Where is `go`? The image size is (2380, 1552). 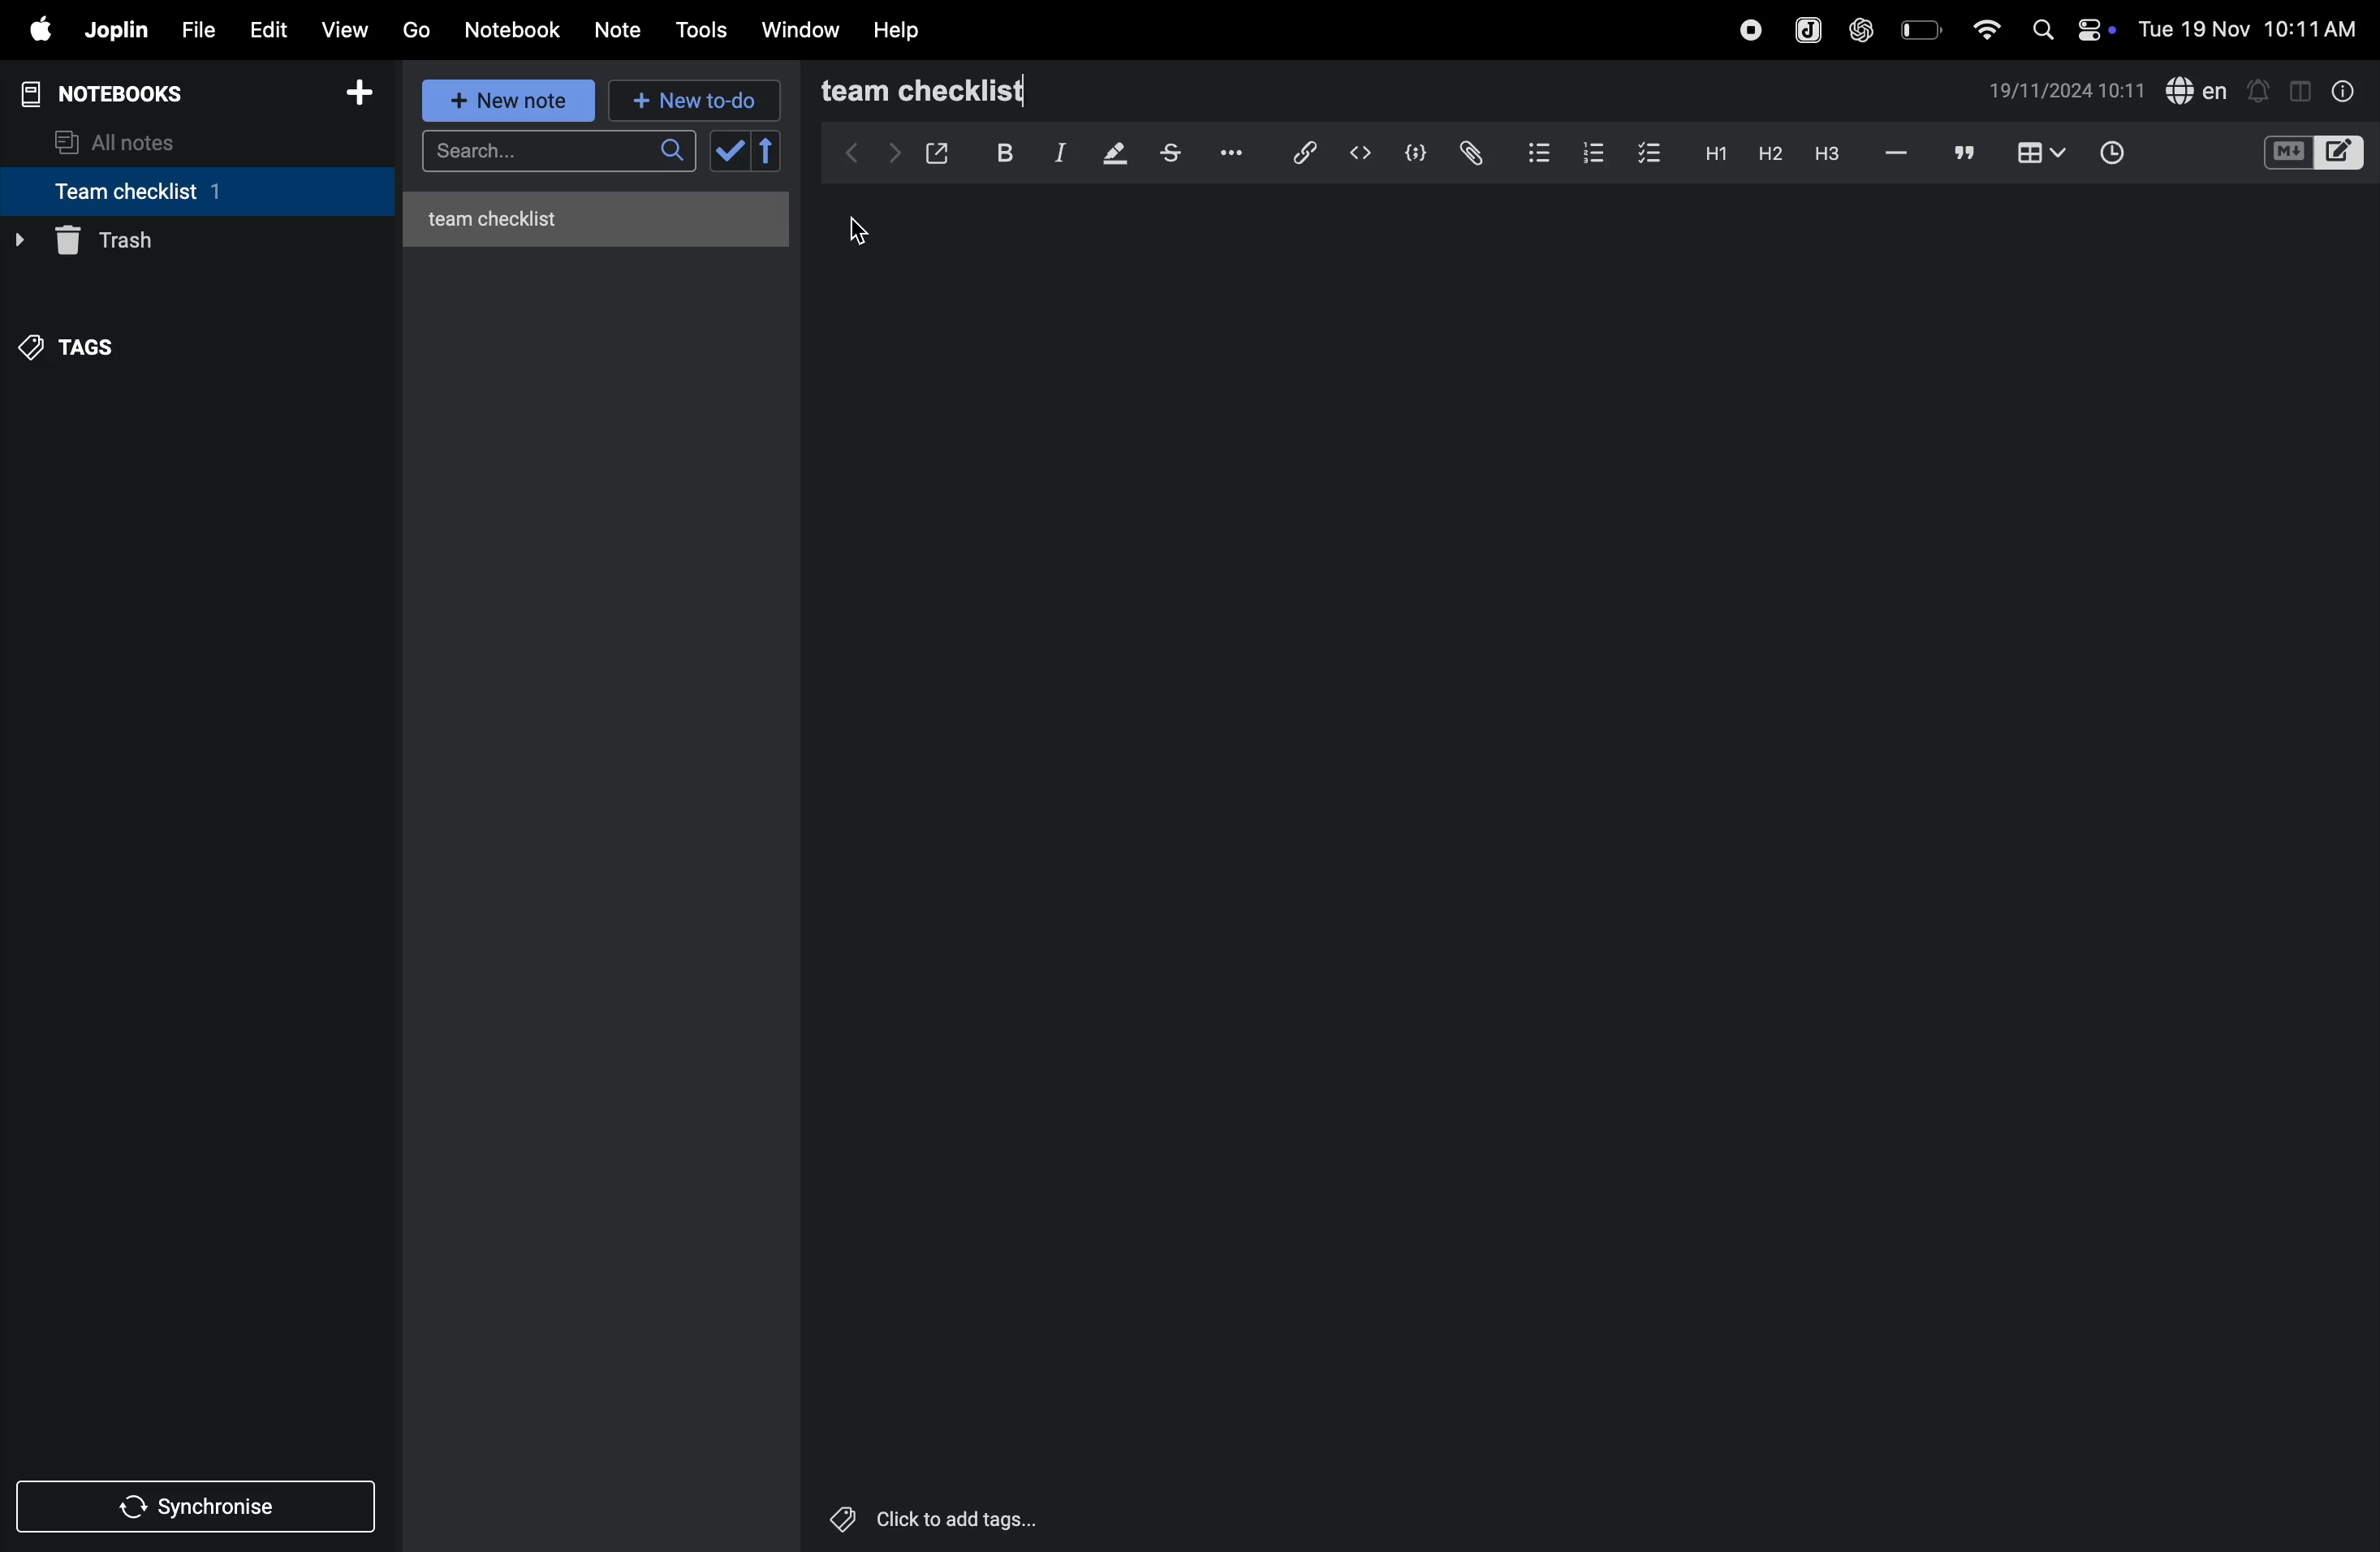 go is located at coordinates (416, 31).